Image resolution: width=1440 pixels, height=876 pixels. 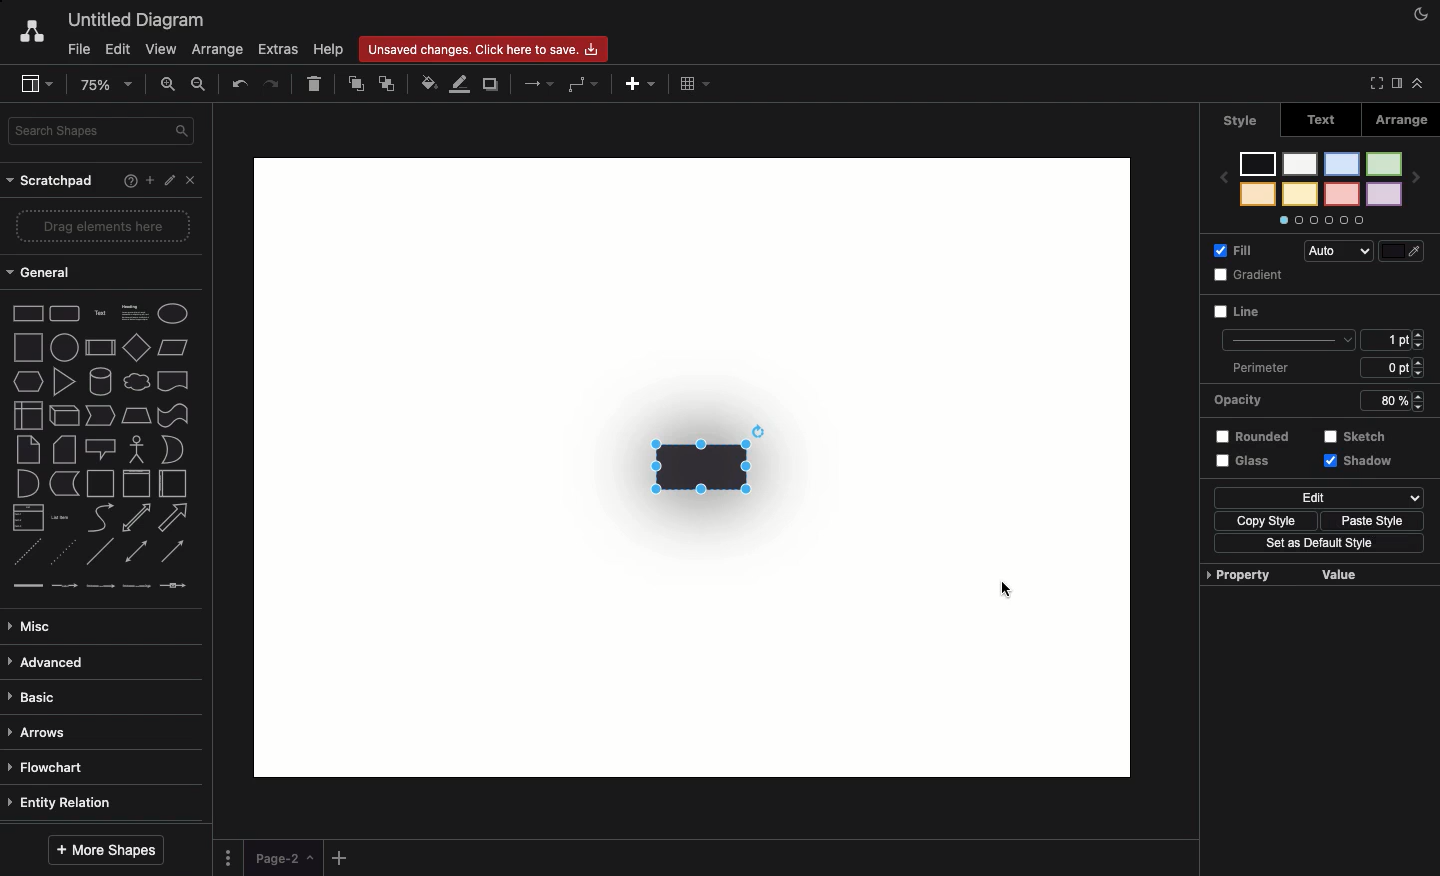 I want to click on Sidebar, so click(x=1393, y=85).